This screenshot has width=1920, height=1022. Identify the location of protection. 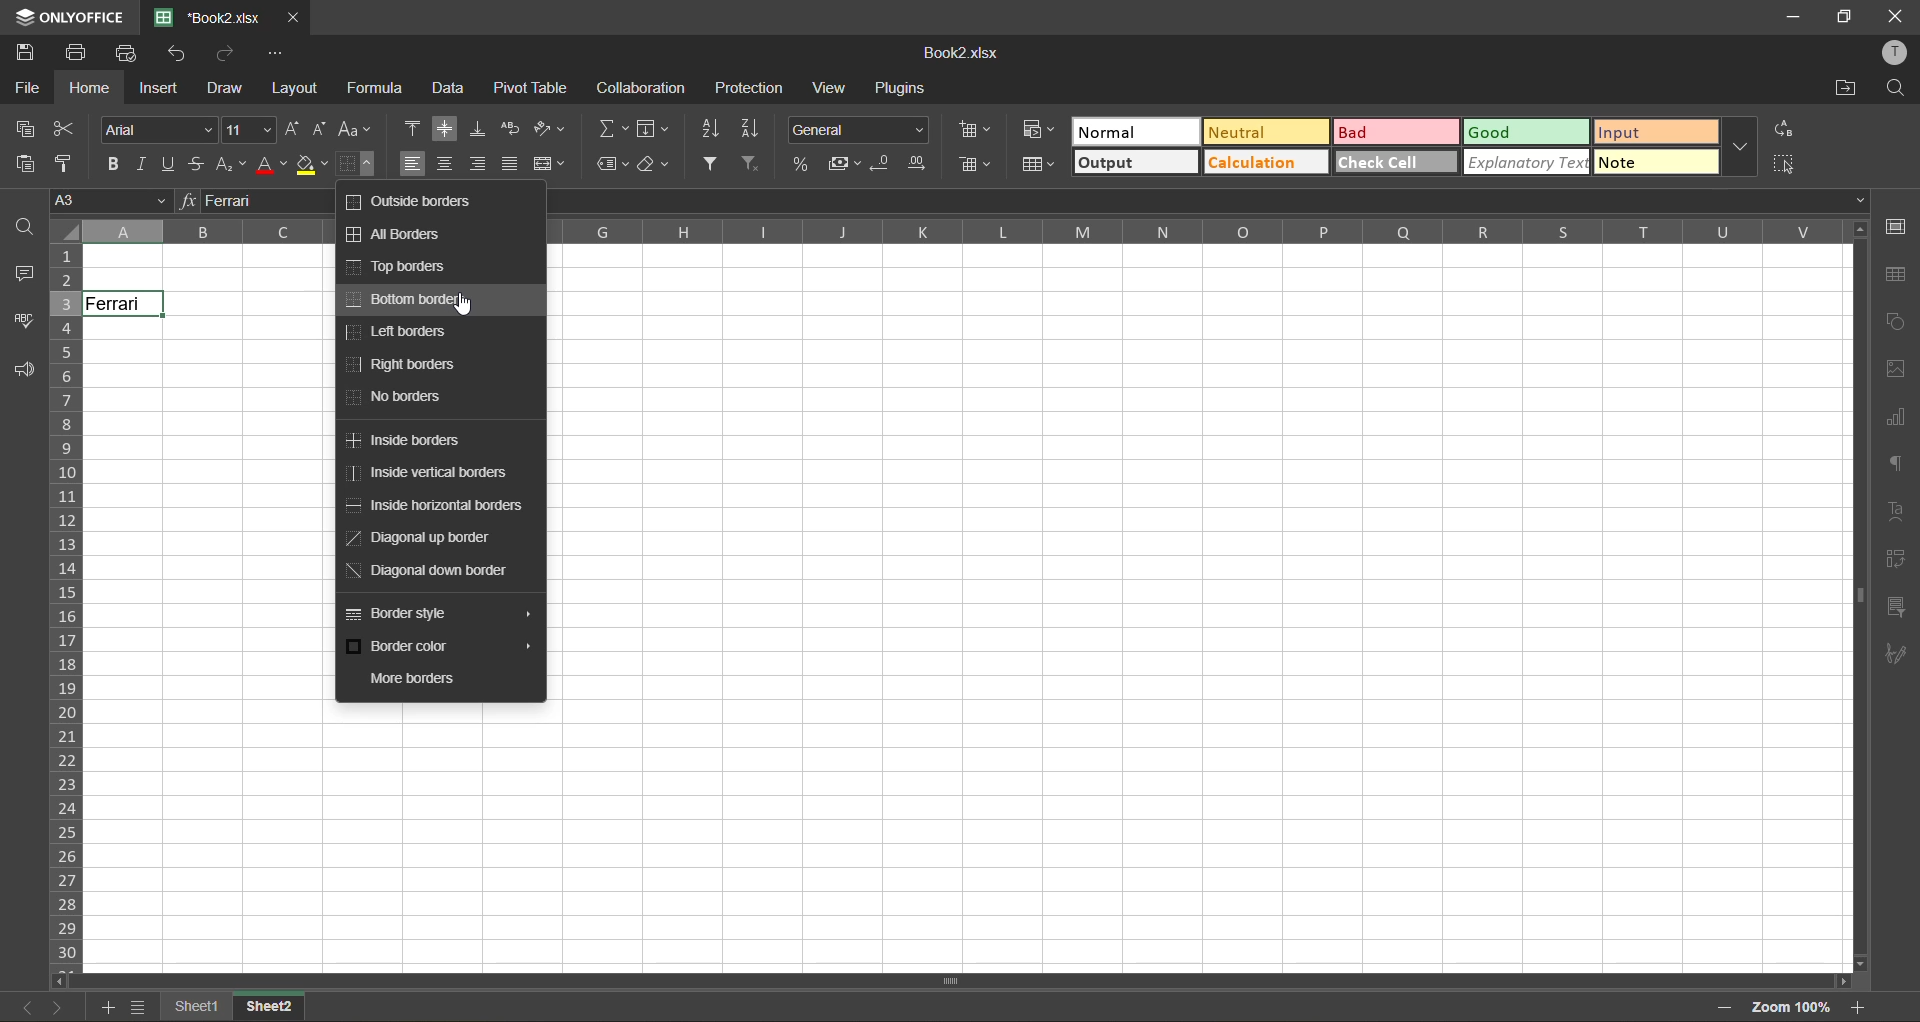
(751, 90).